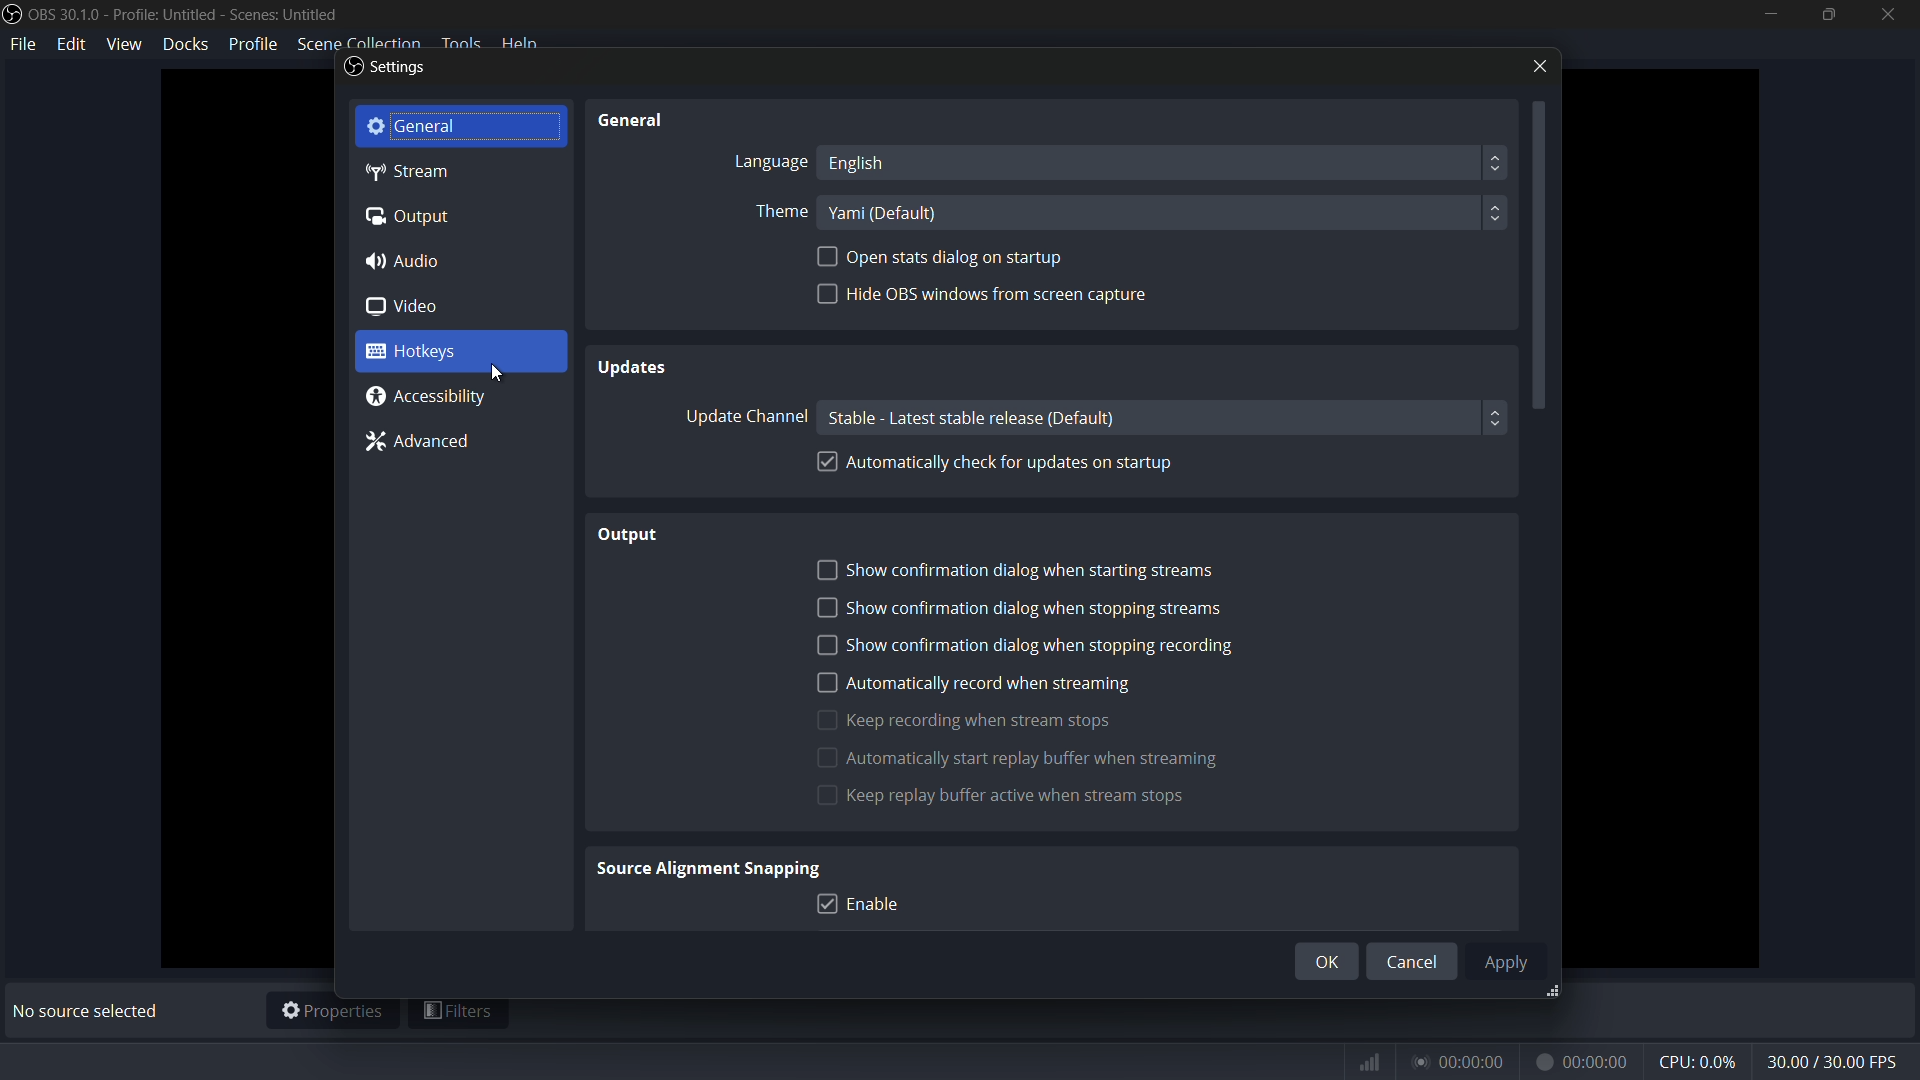  What do you see at coordinates (124, 43) in the screenshot?
I see `view menu` at bounding box center [124, 43].